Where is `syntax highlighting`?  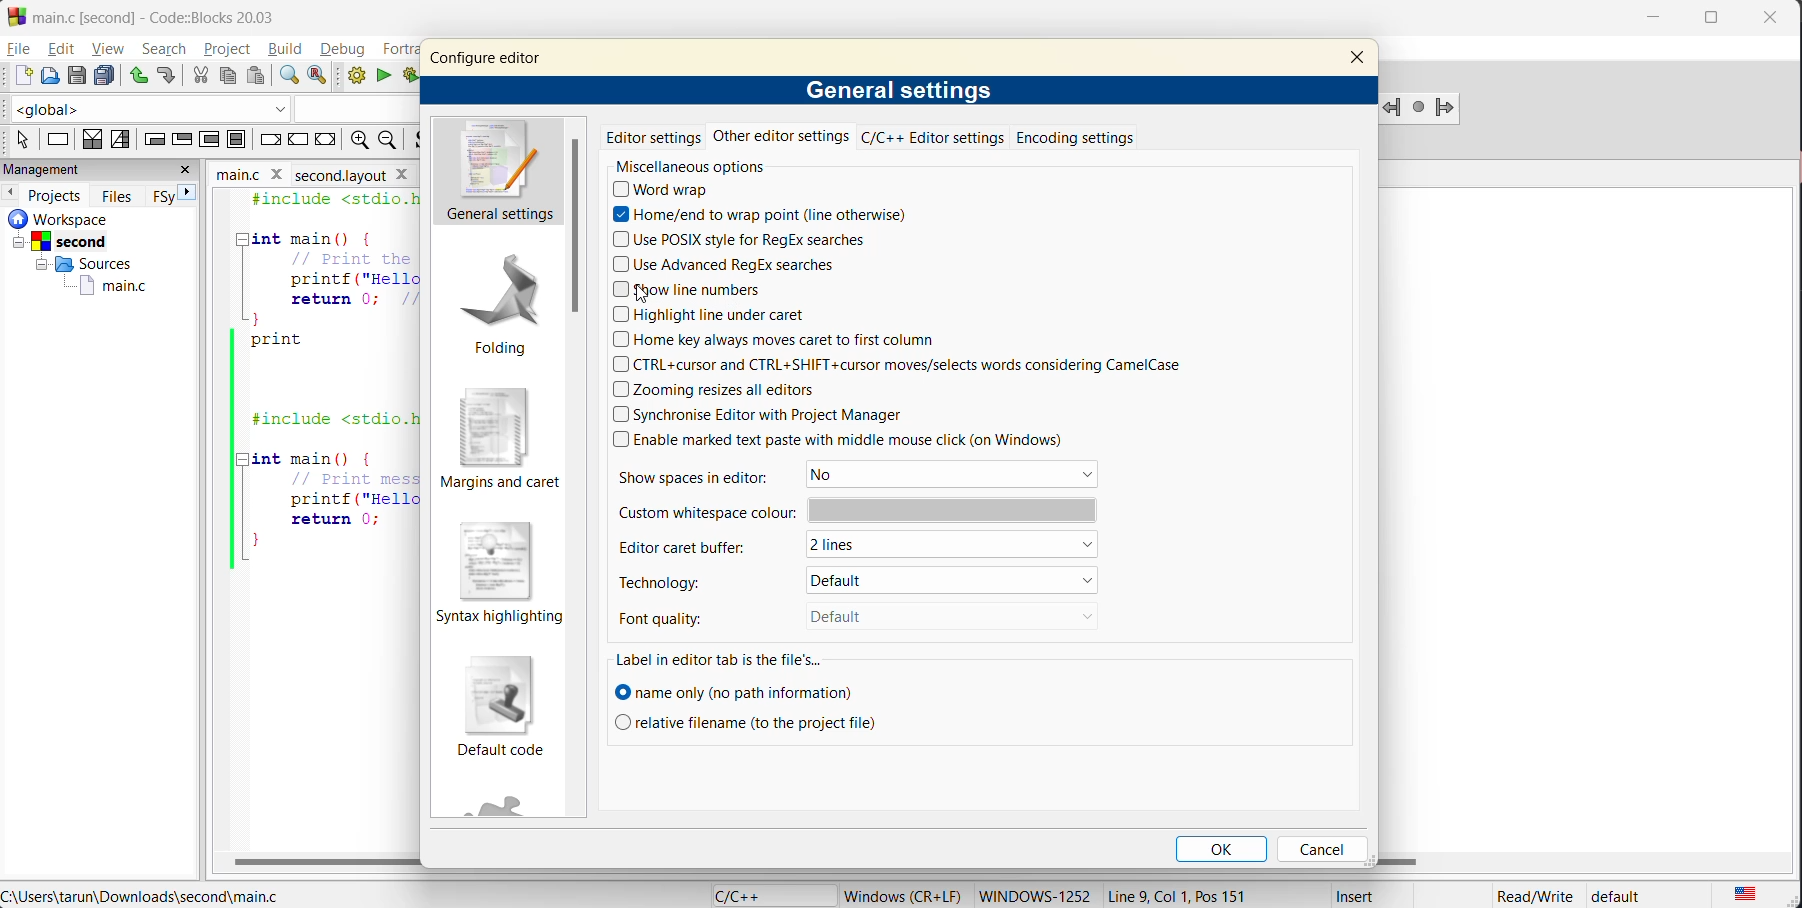 syntax highlighting is located at coordinates (499, 573).